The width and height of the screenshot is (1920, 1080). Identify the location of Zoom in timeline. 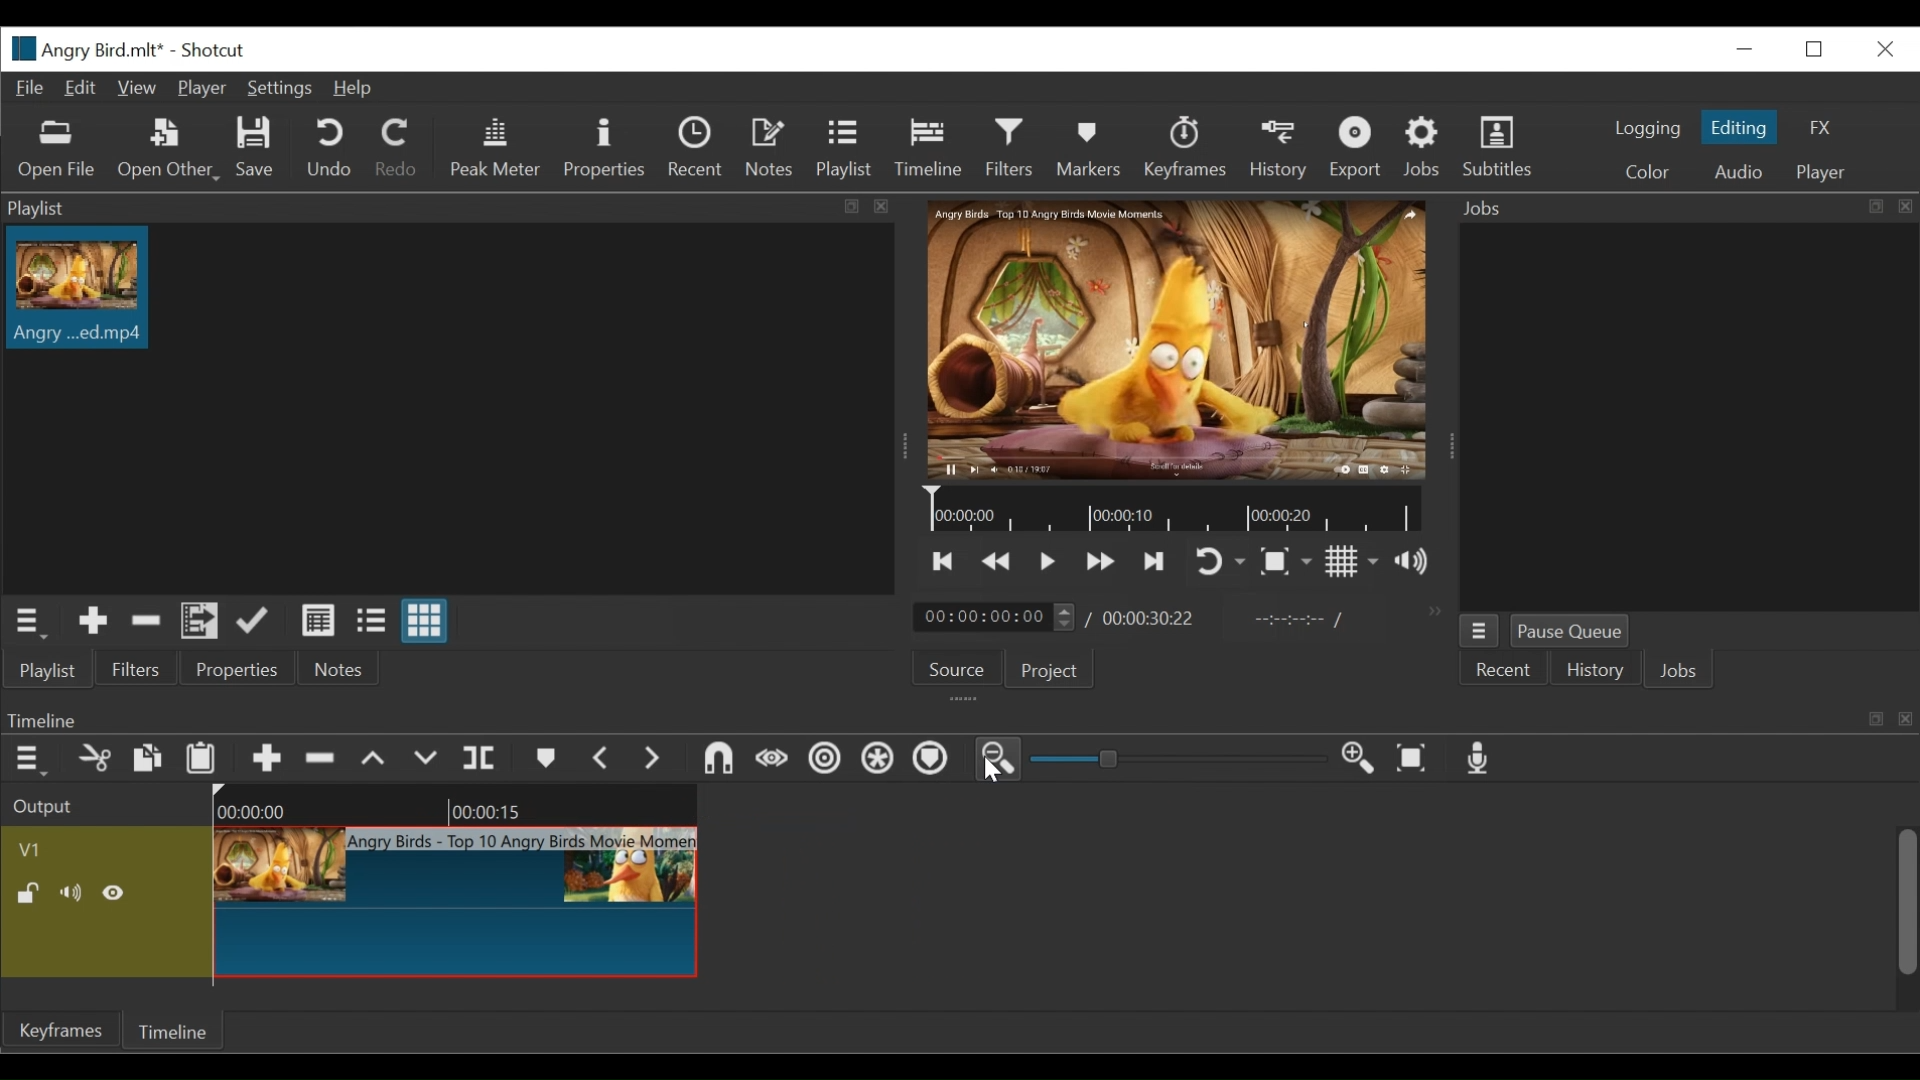
(1361, 760).